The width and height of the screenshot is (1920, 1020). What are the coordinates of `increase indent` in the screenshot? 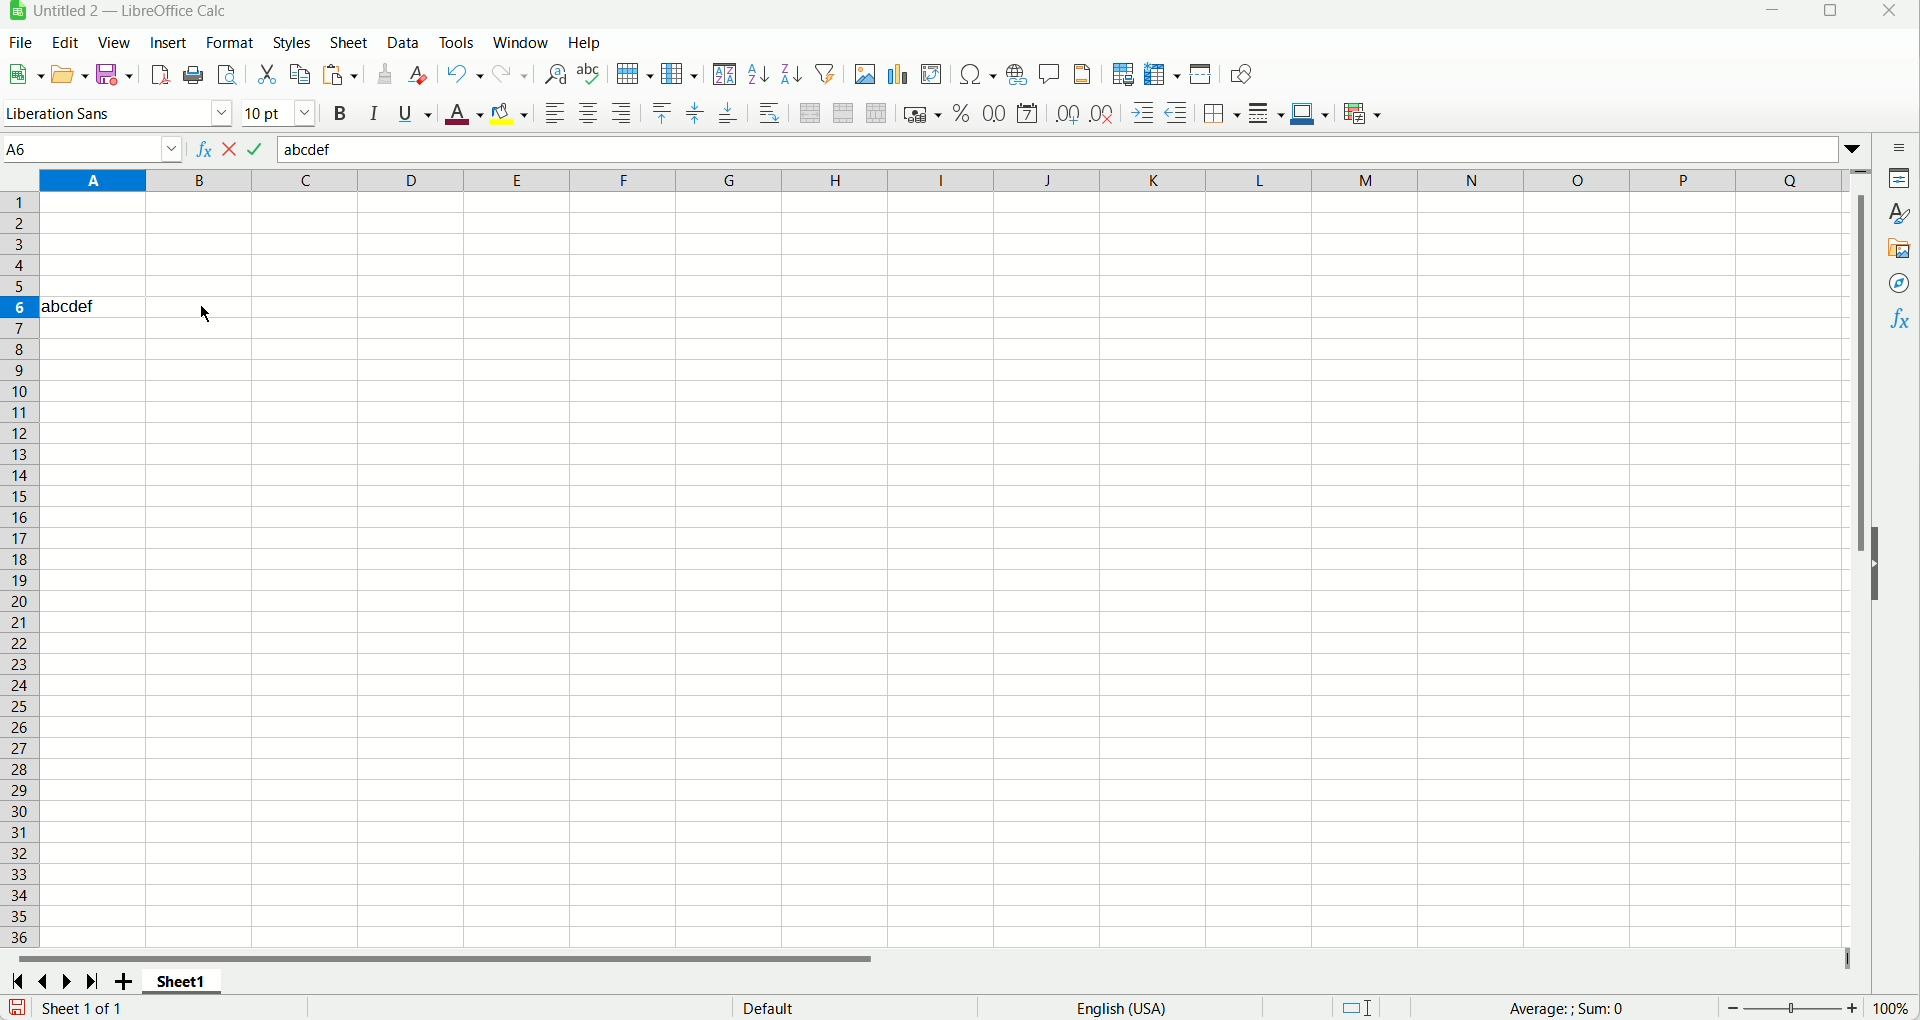 It's located at (1143, 113).